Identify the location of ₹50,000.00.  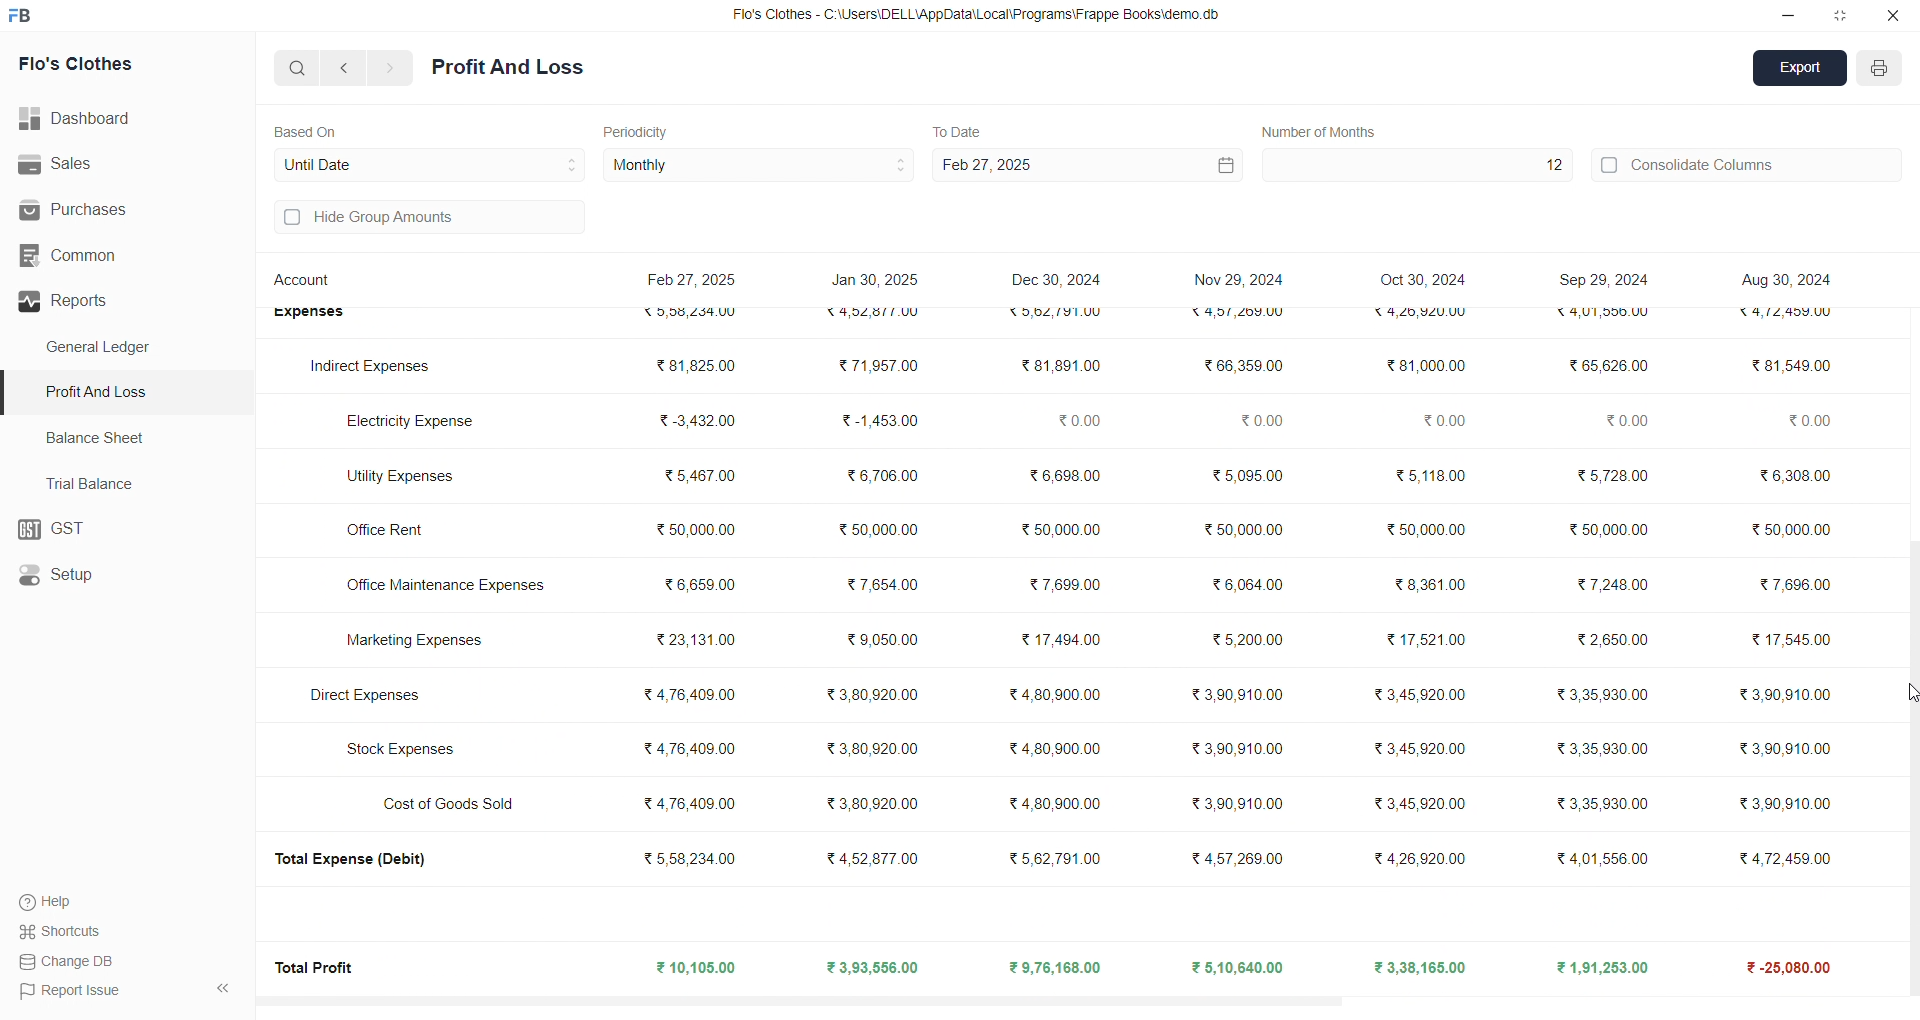
(1244, 530).